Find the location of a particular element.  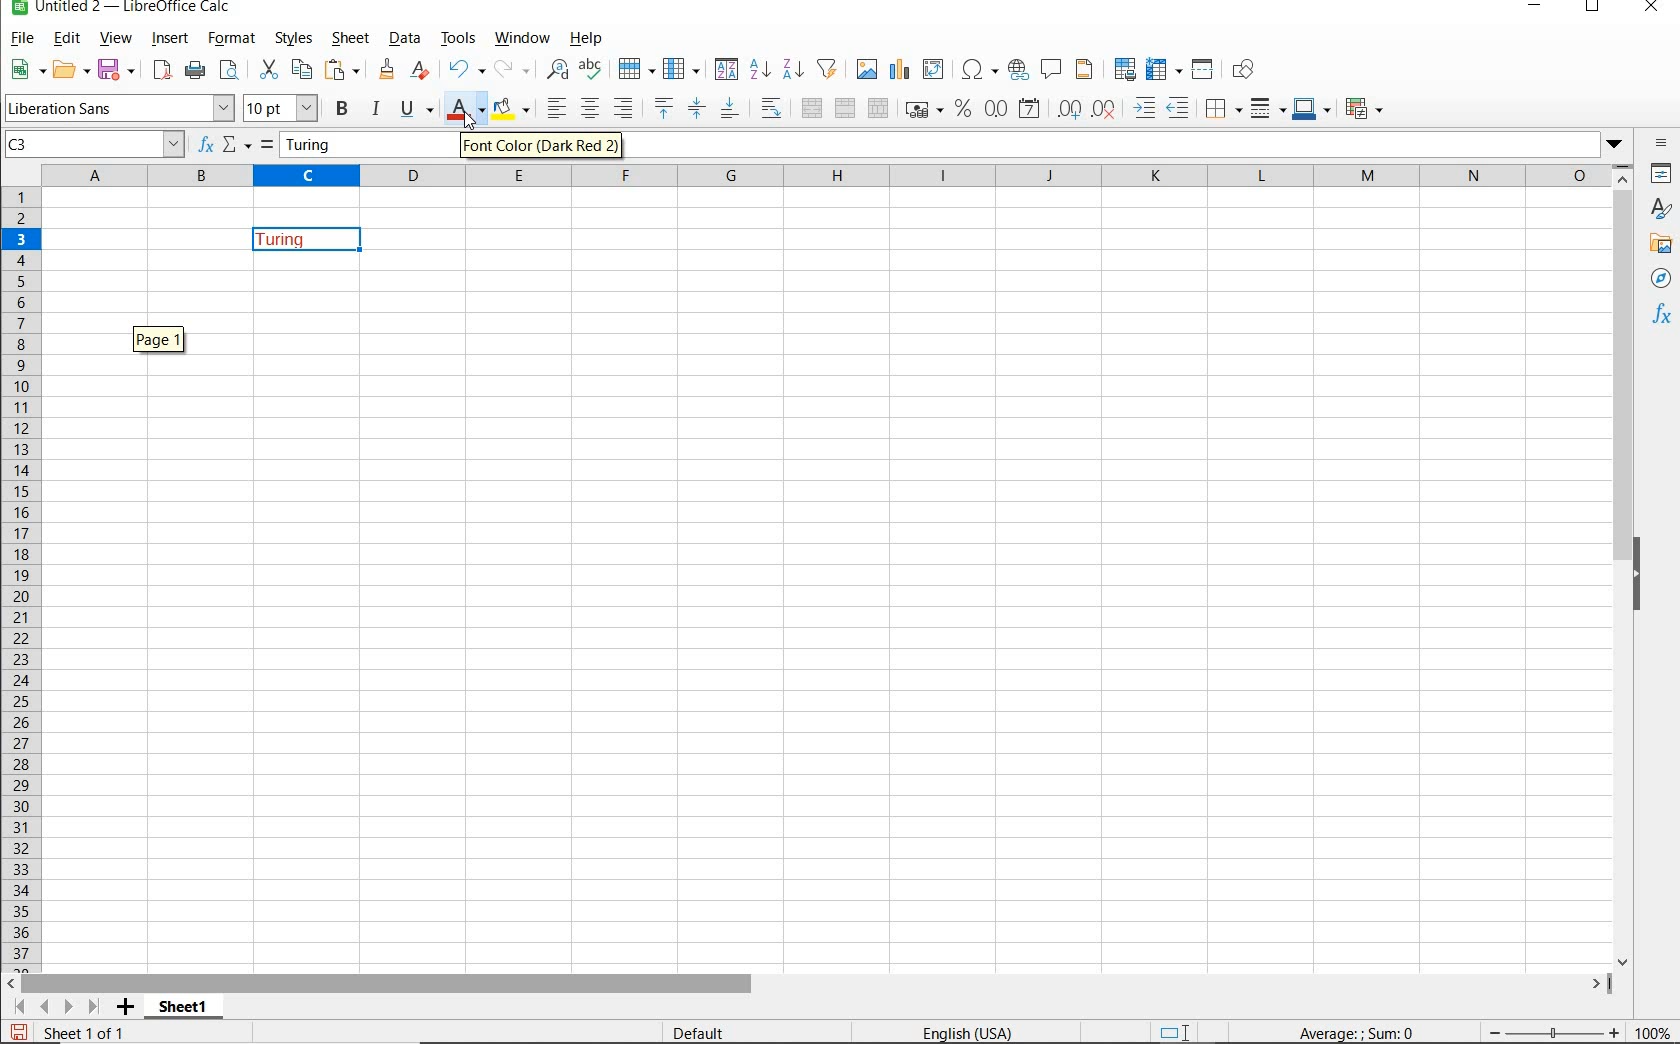

FORMULA is located at coordinates (266, 145).